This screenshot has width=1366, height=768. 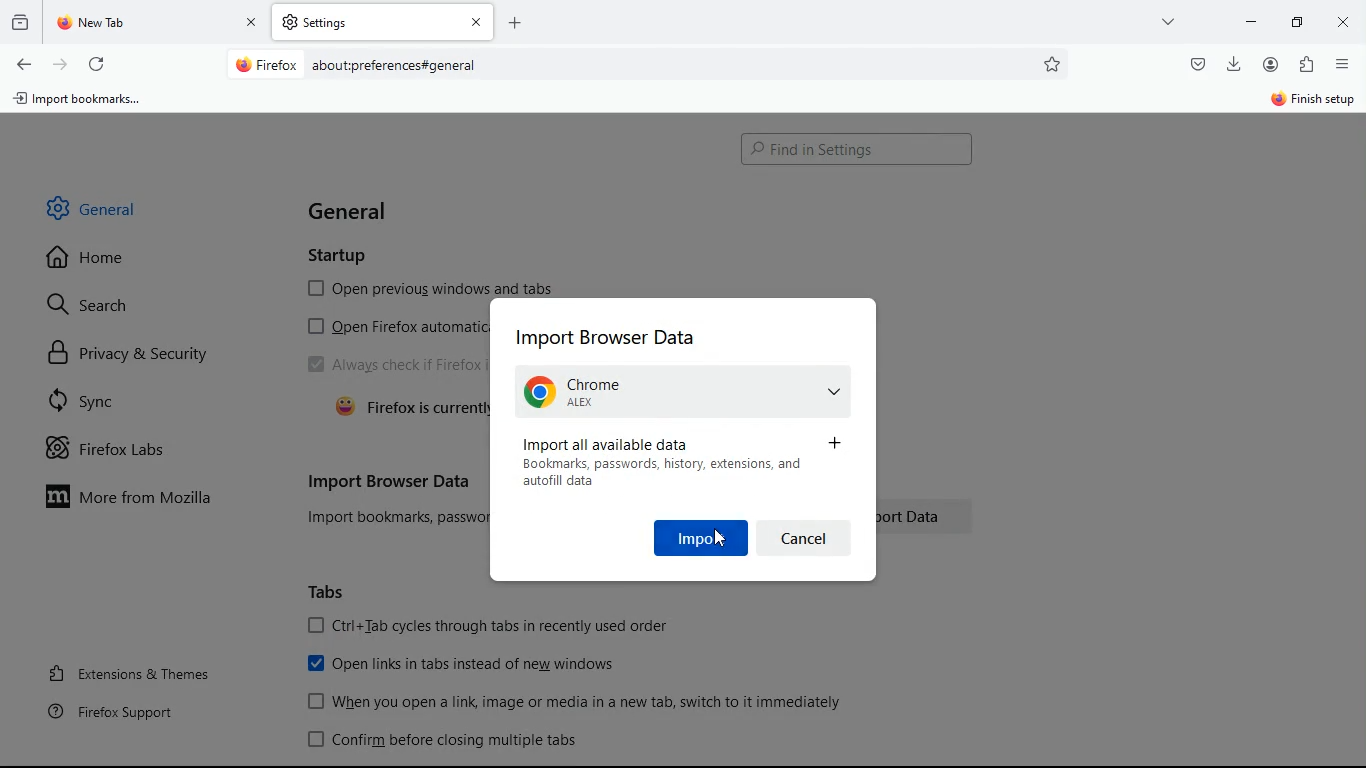 What do you see at coordinates (610, 442) in the screenshot?
I see `import all data` at bounding box center [610, 442].